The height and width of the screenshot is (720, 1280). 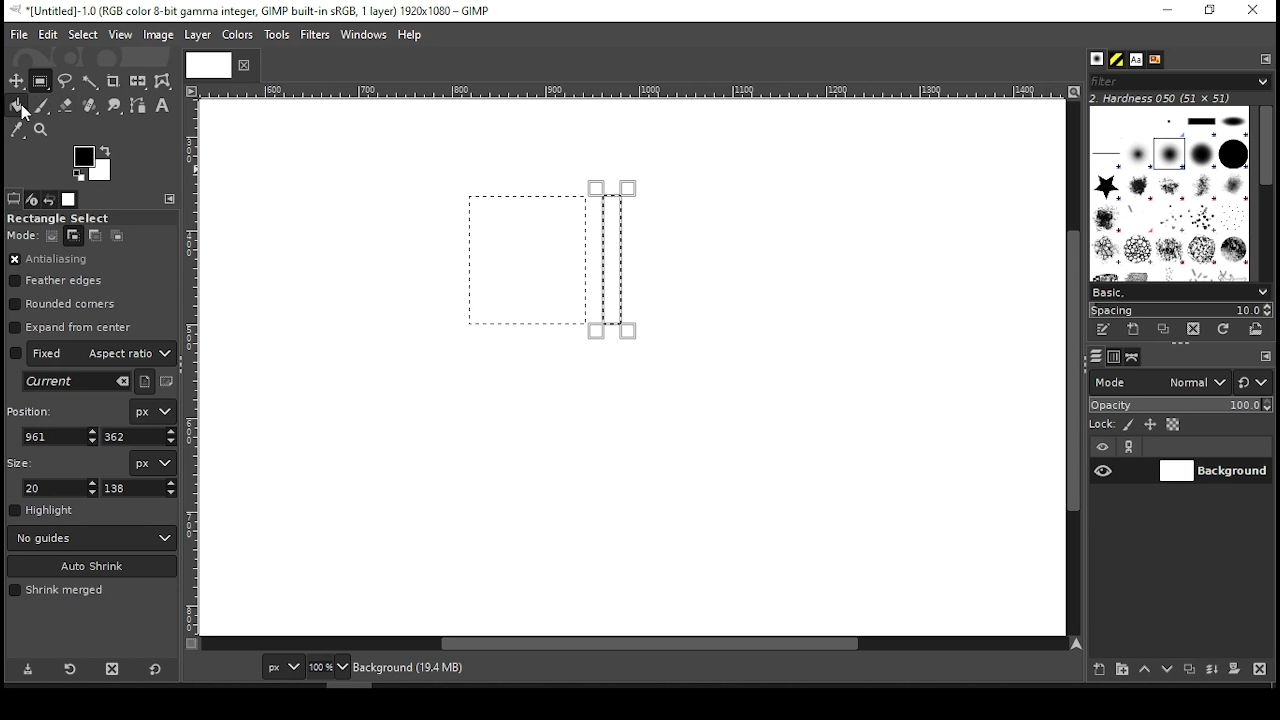 I want to click on file, so click(x=19, y=35).